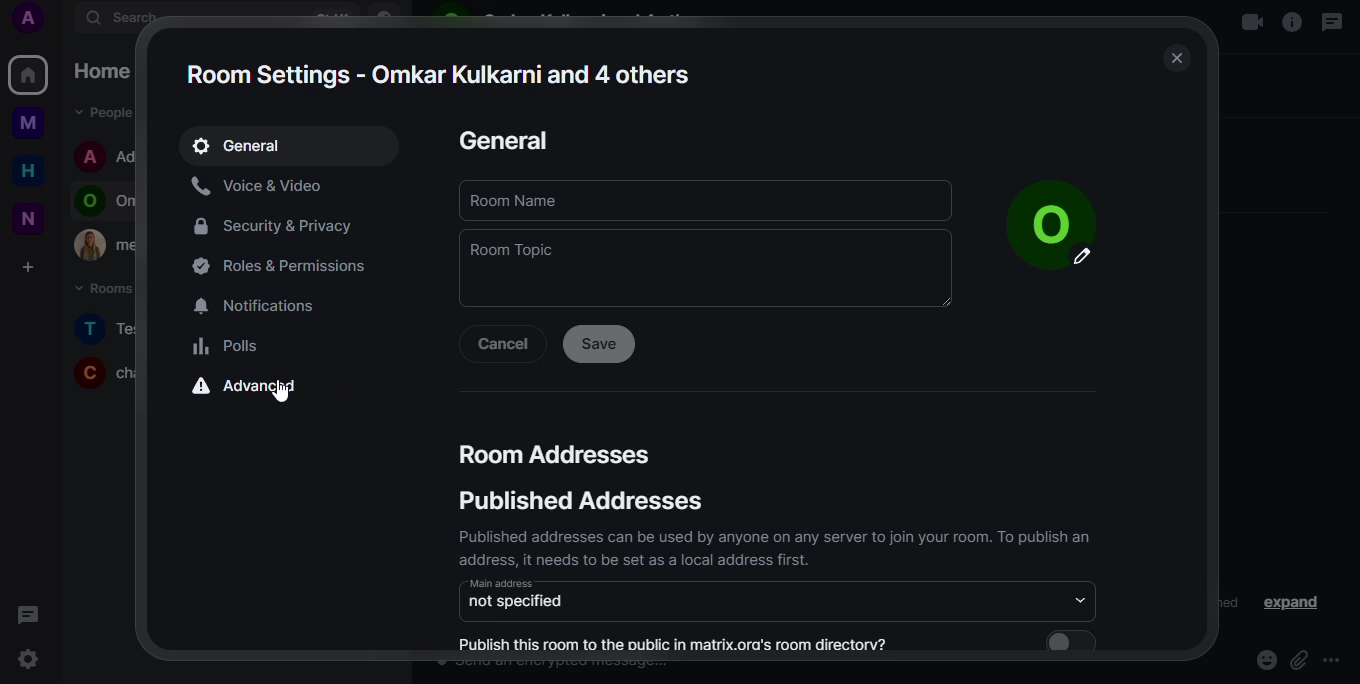 This screenshot has width=1360, height=684. What do you see at coordinates (1243, 21) in the screenshot?
I see `video call` at bounding box center [1243, 21].